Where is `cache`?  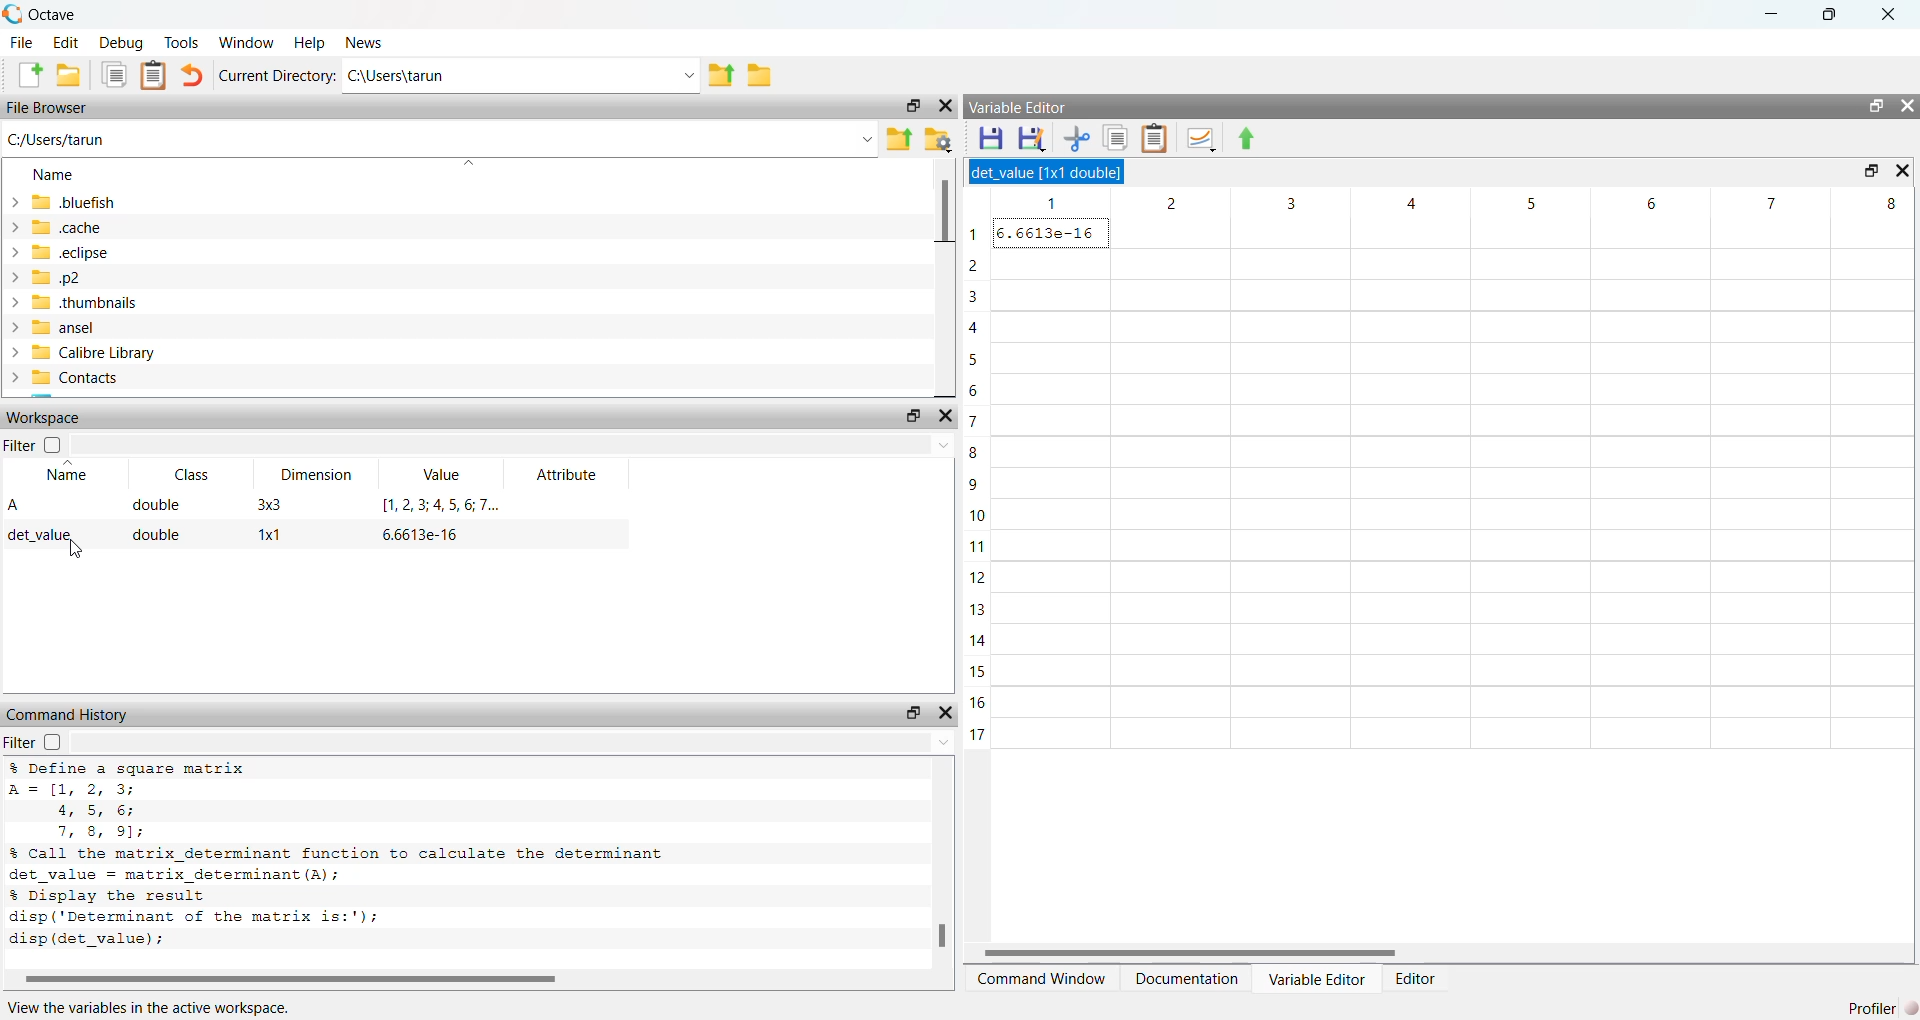
cache is located at coordinates (63, 227).